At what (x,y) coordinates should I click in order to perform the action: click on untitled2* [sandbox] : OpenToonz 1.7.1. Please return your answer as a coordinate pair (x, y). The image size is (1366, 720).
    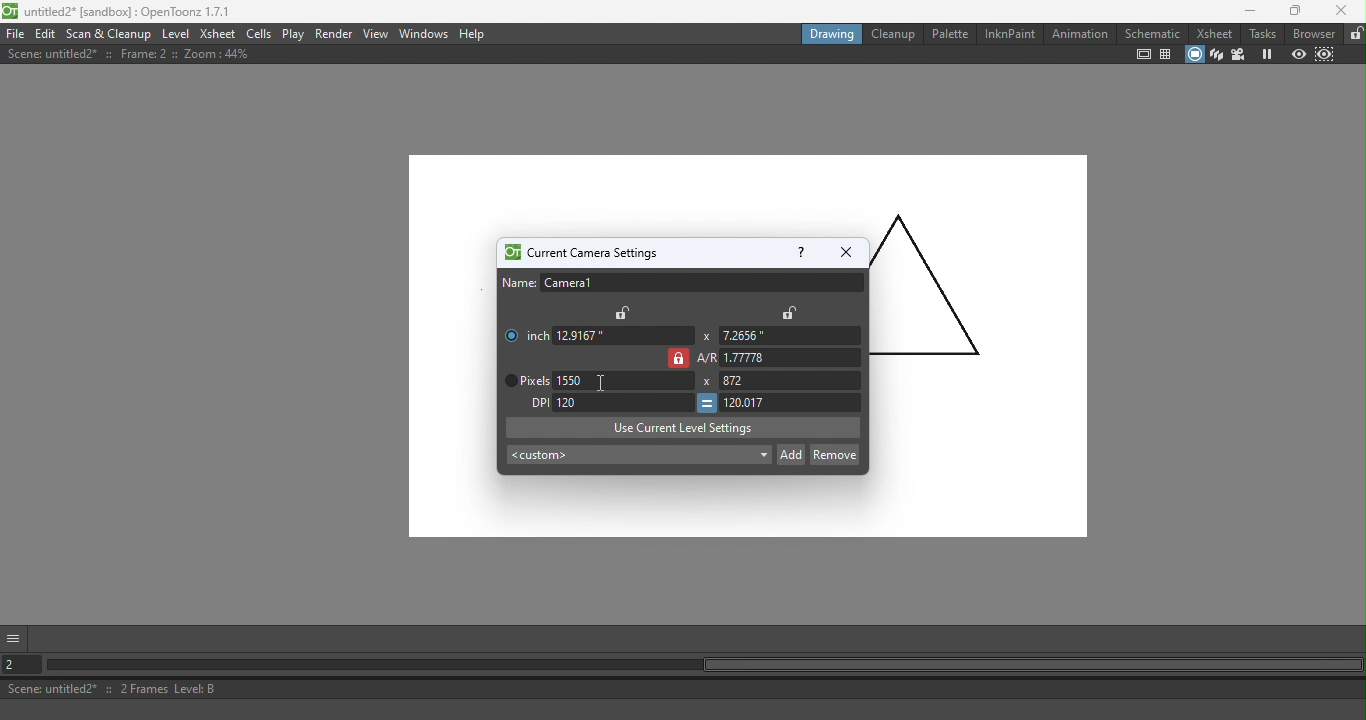
    Looking at the image, I should click on (120, 11).